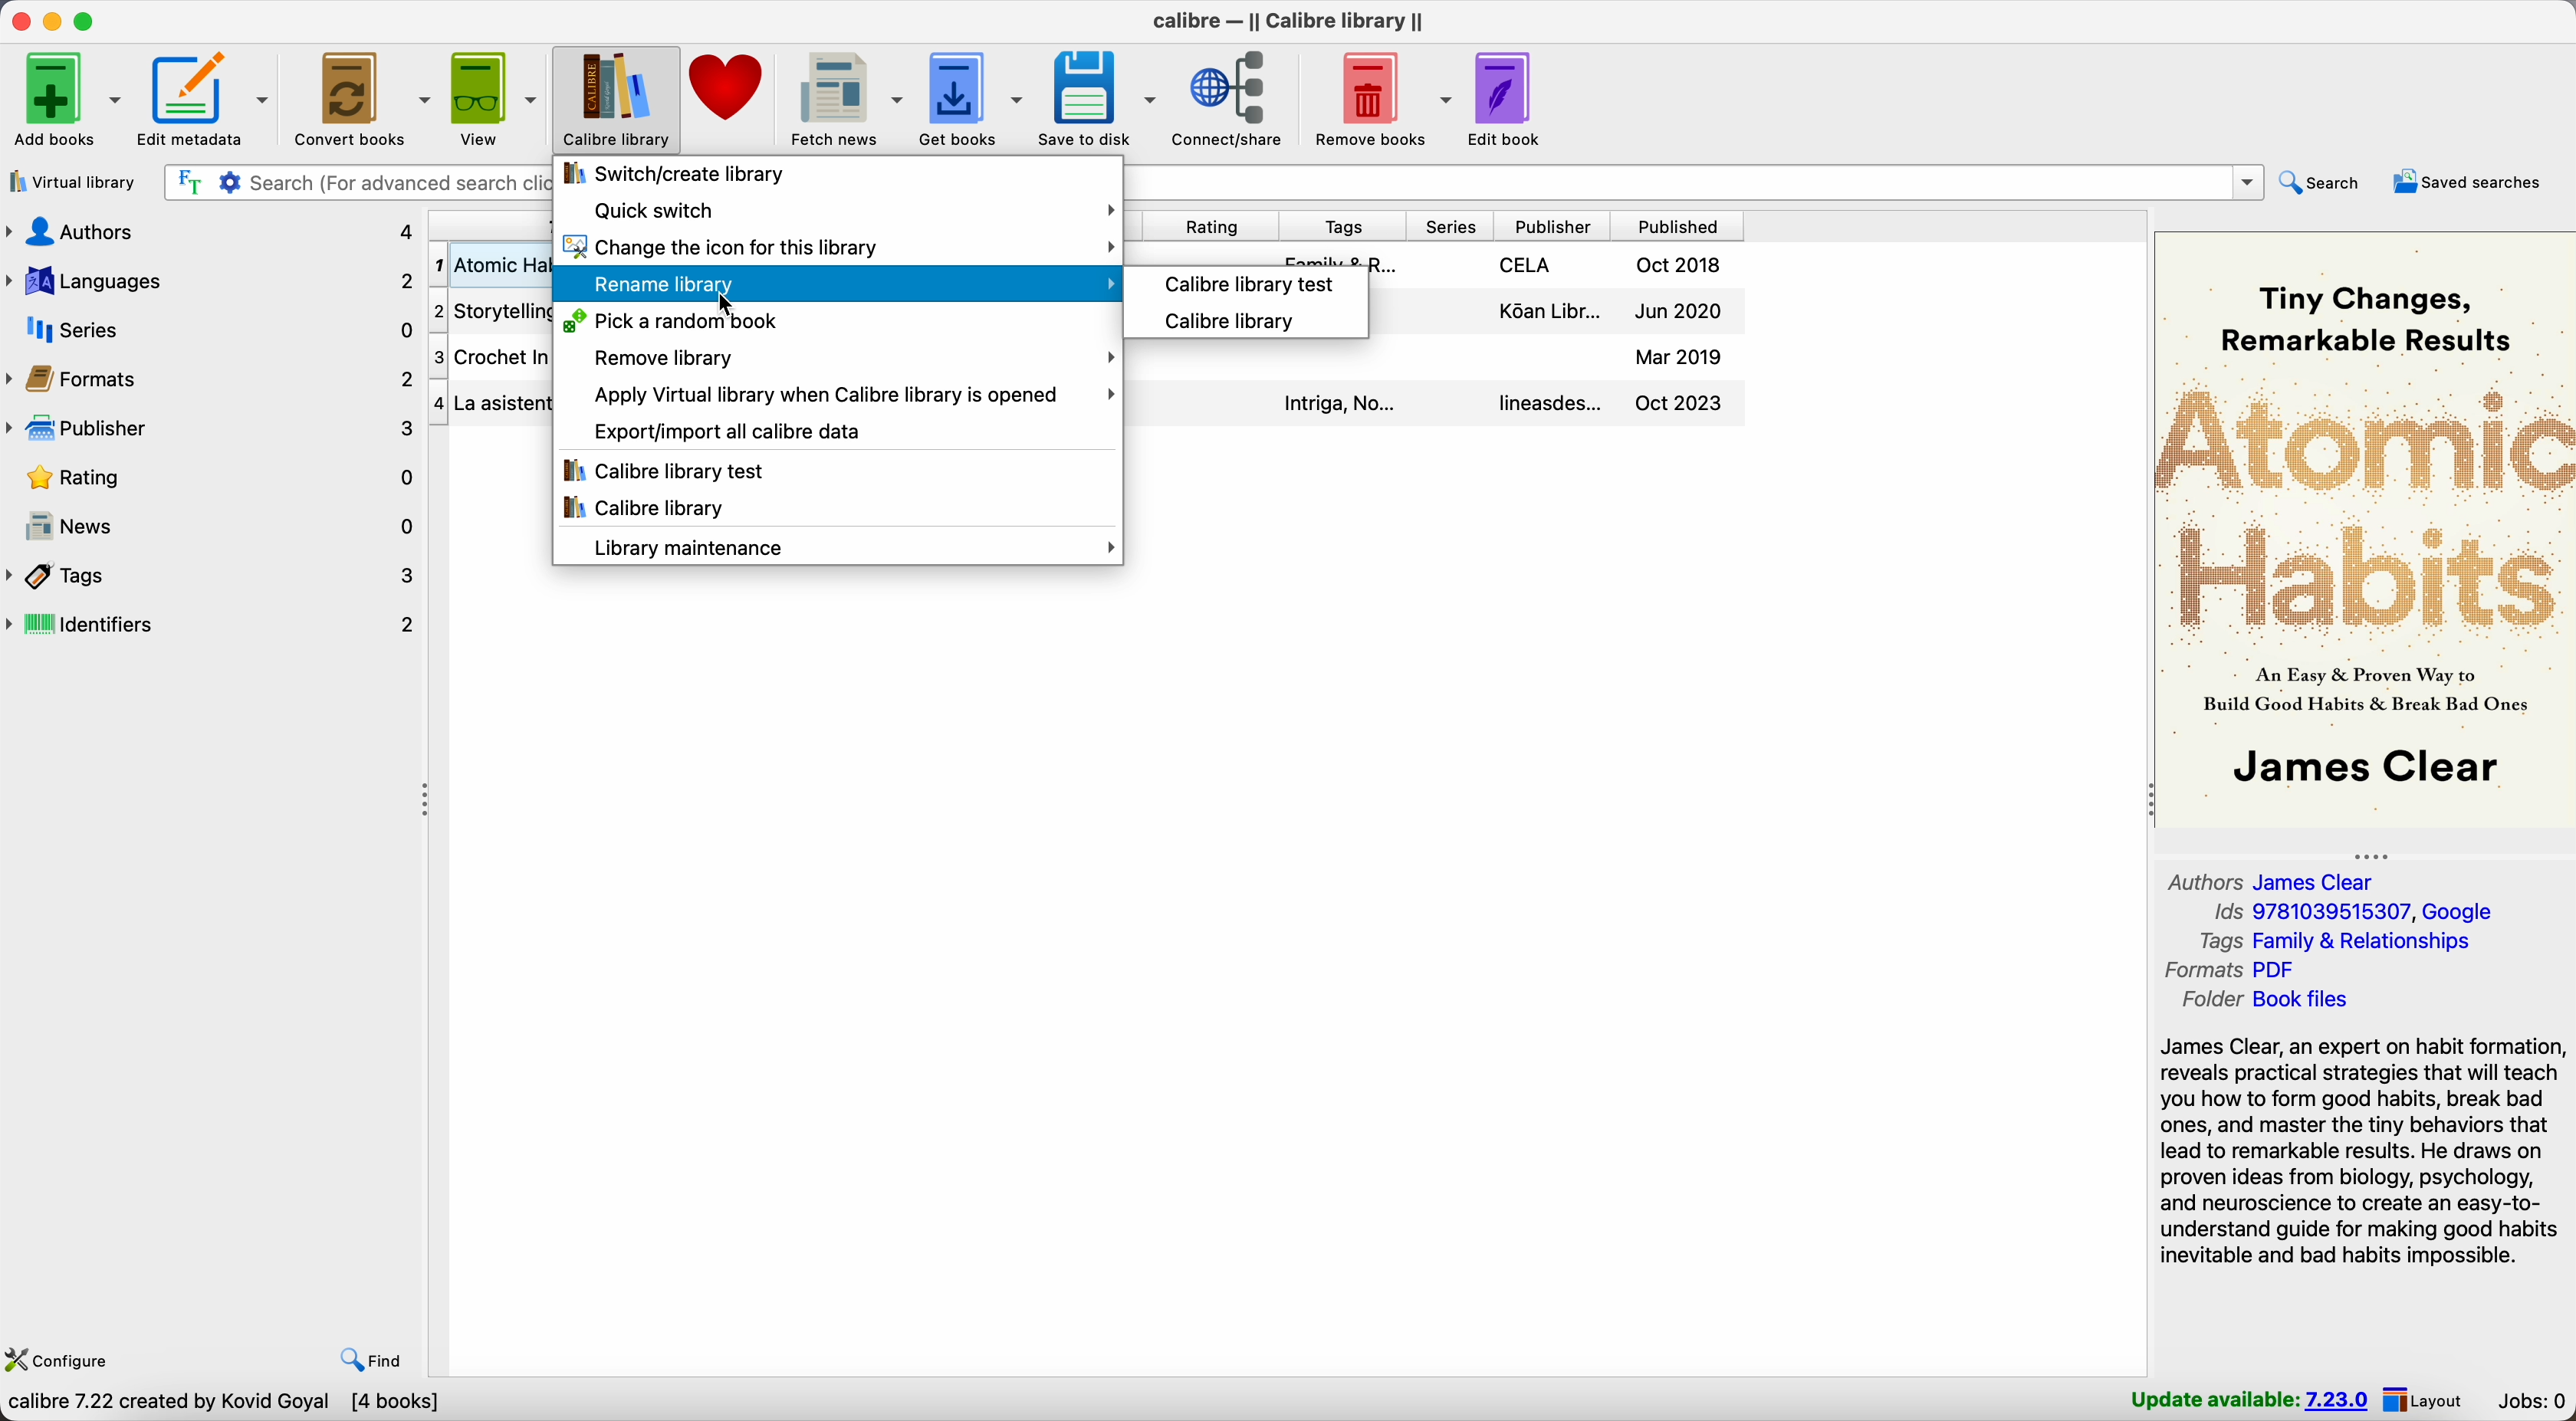 The width and height of the screenshot is (2576, 1421). What do you see at coordinates (2363, 527) in the screenshot?
I see `book cover preview` at bounding box center [2363, 527].